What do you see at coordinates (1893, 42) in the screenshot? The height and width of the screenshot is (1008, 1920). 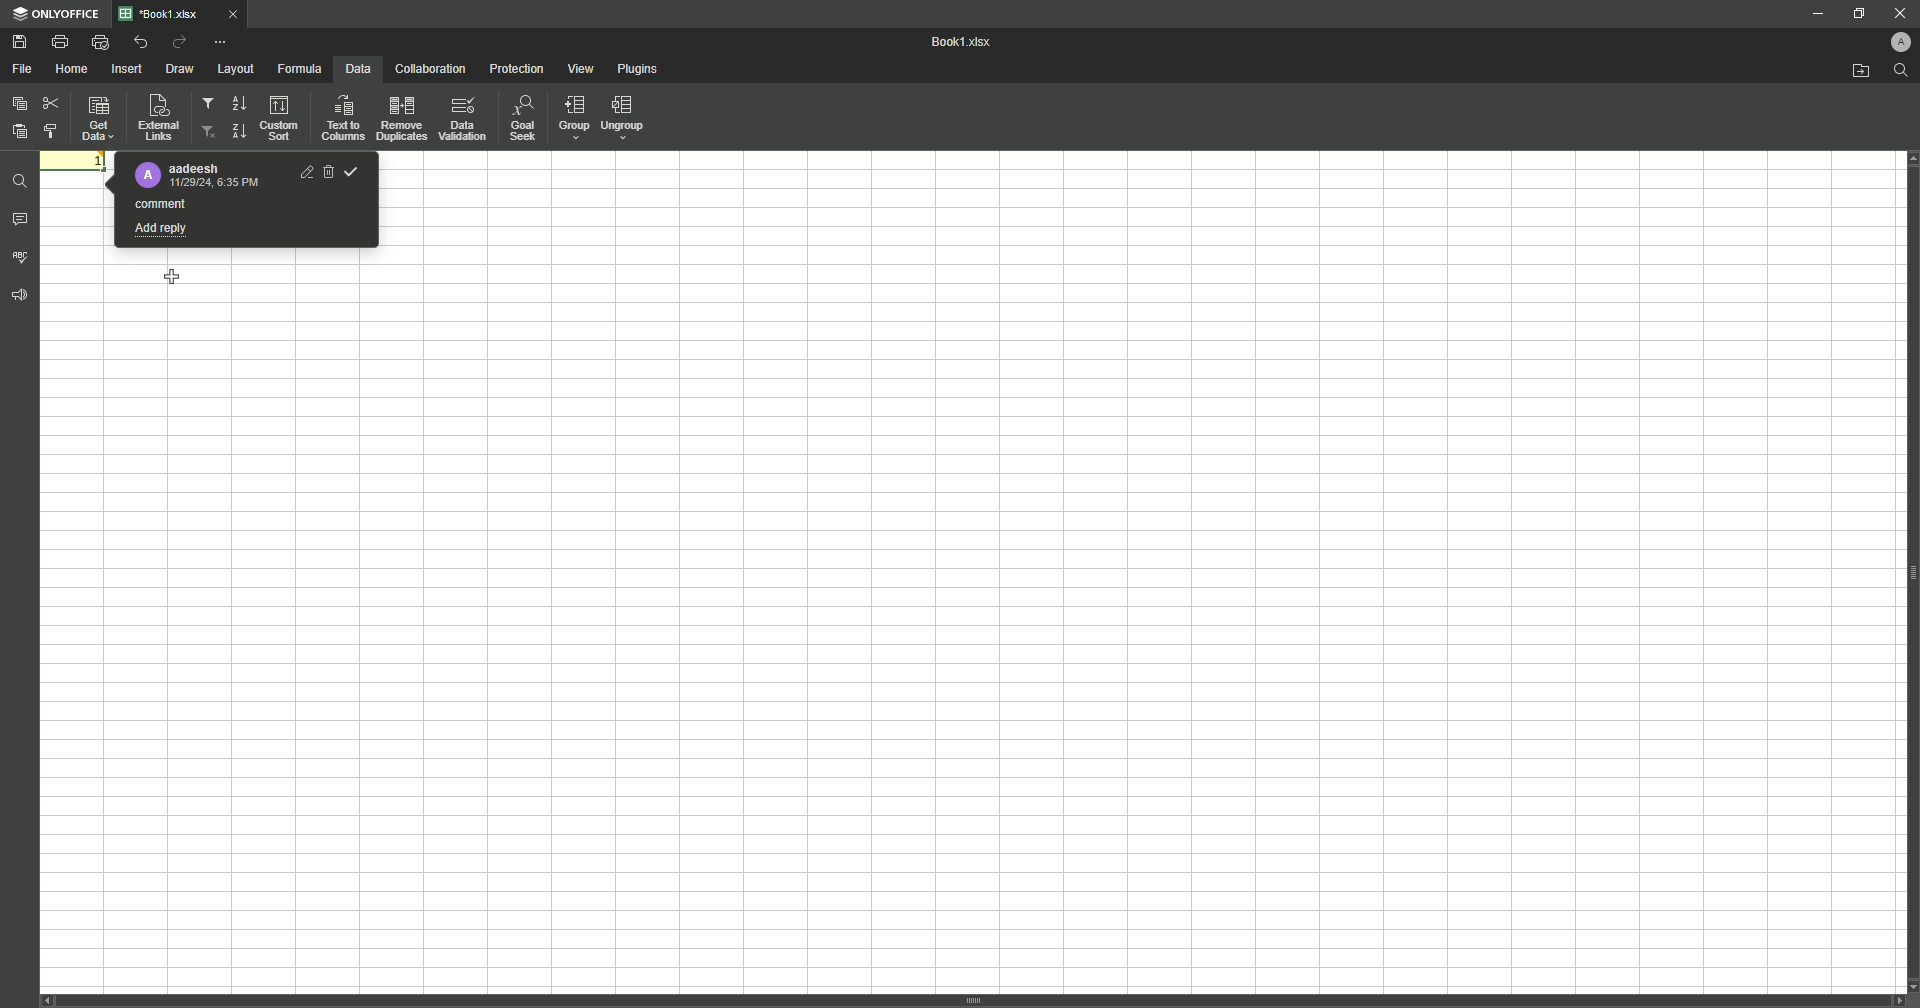 I see `Profile` at bounding box center [1893, 42].